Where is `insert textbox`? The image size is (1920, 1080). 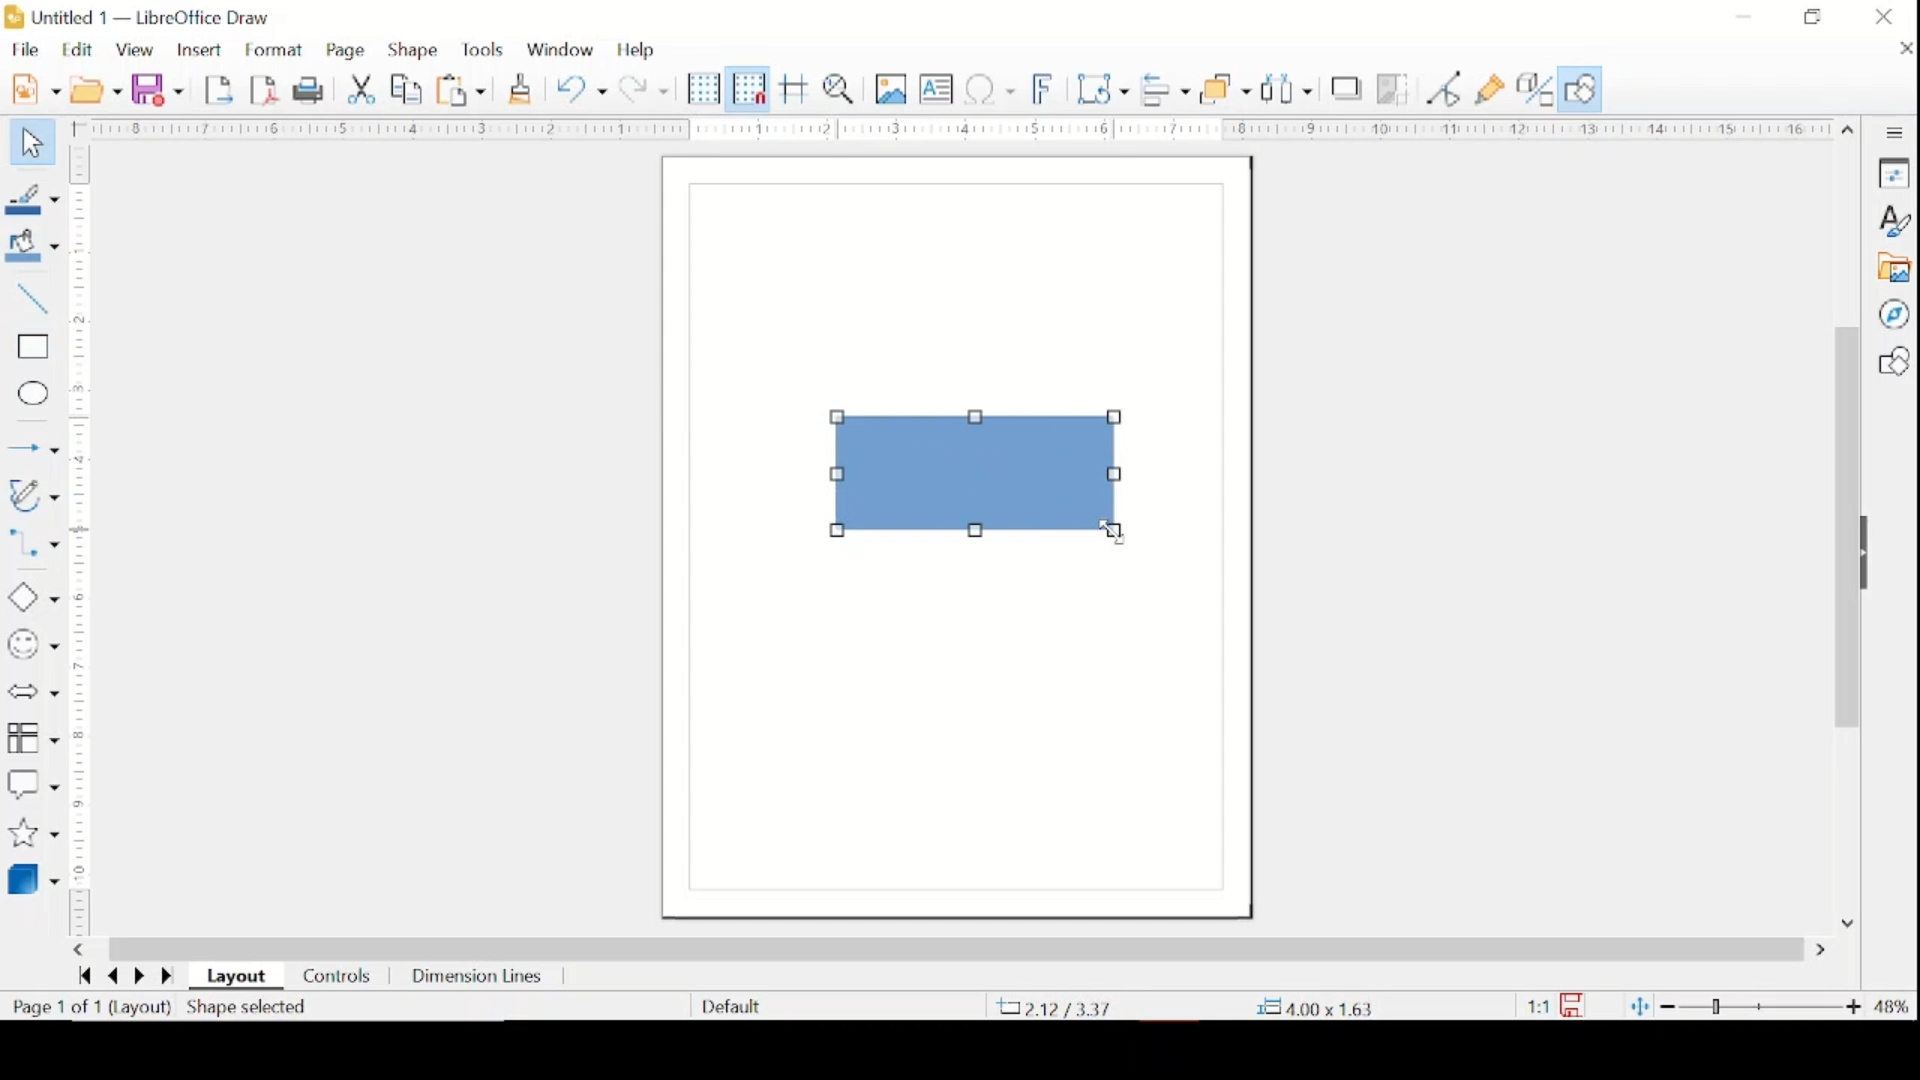
insert textbox is located at coordinates (936, 89).